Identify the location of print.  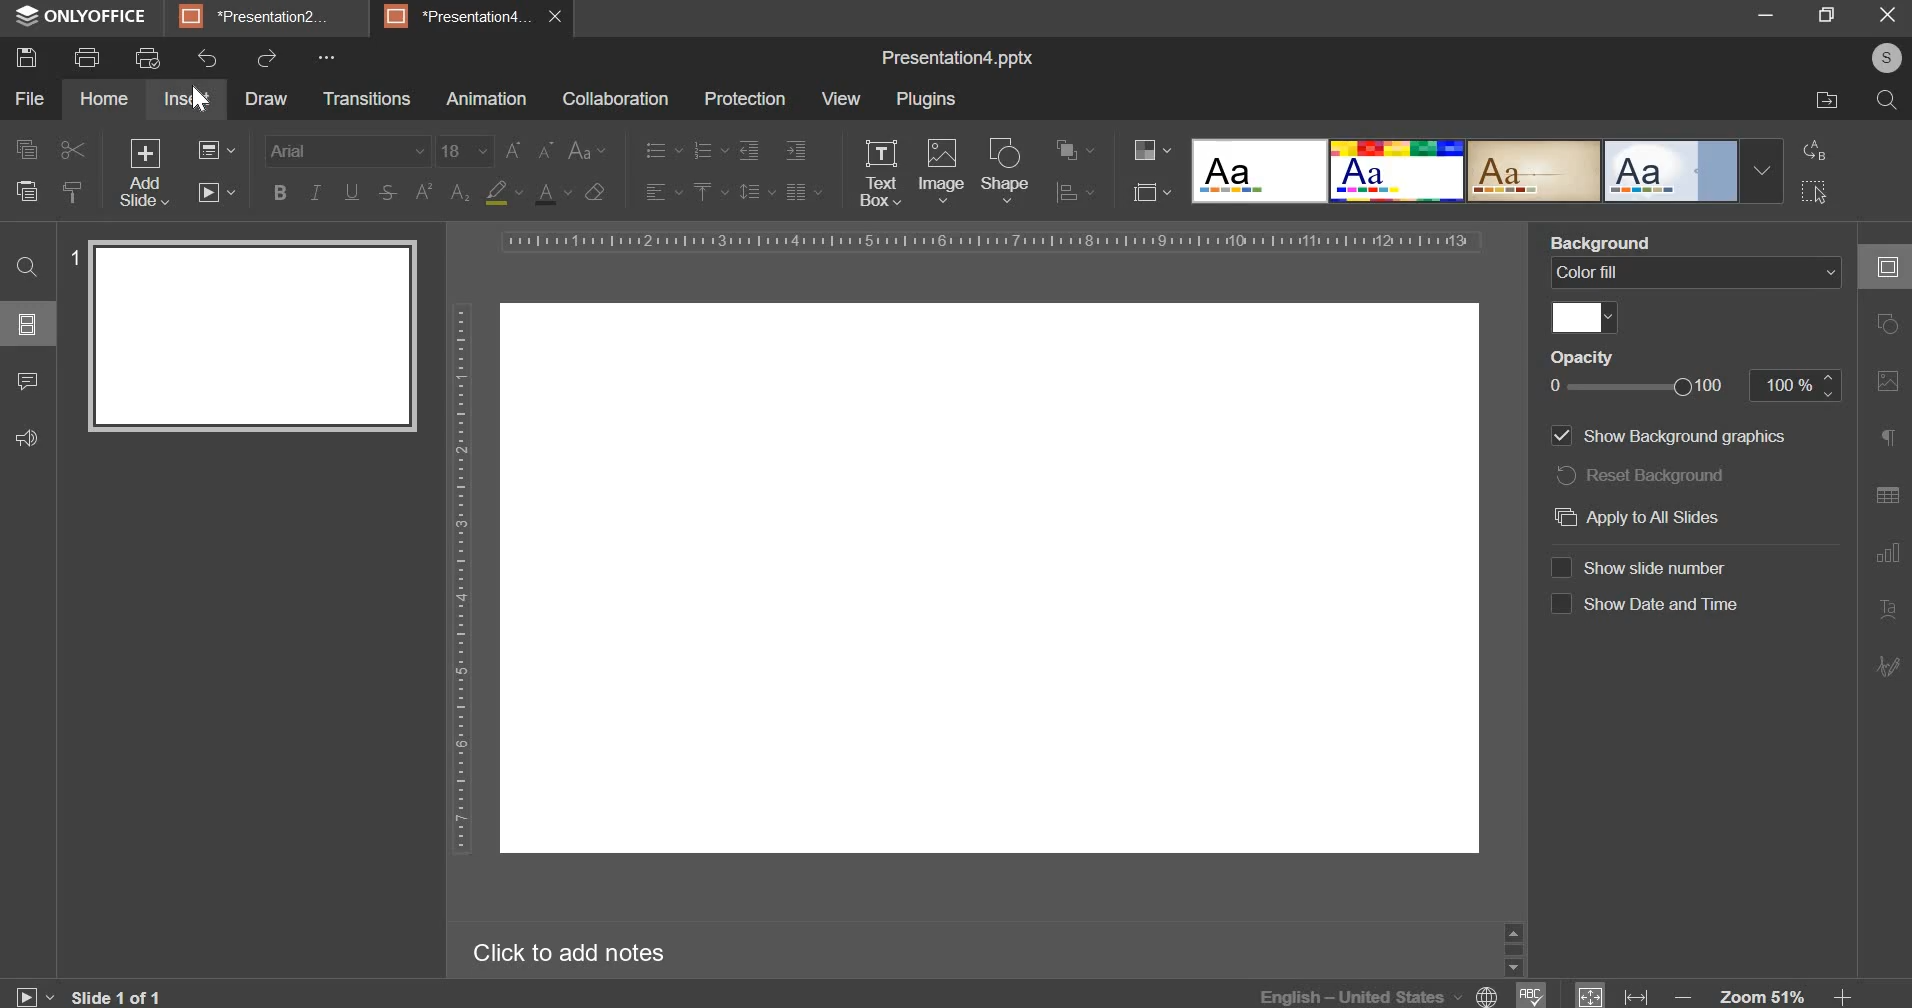
(87, 59).